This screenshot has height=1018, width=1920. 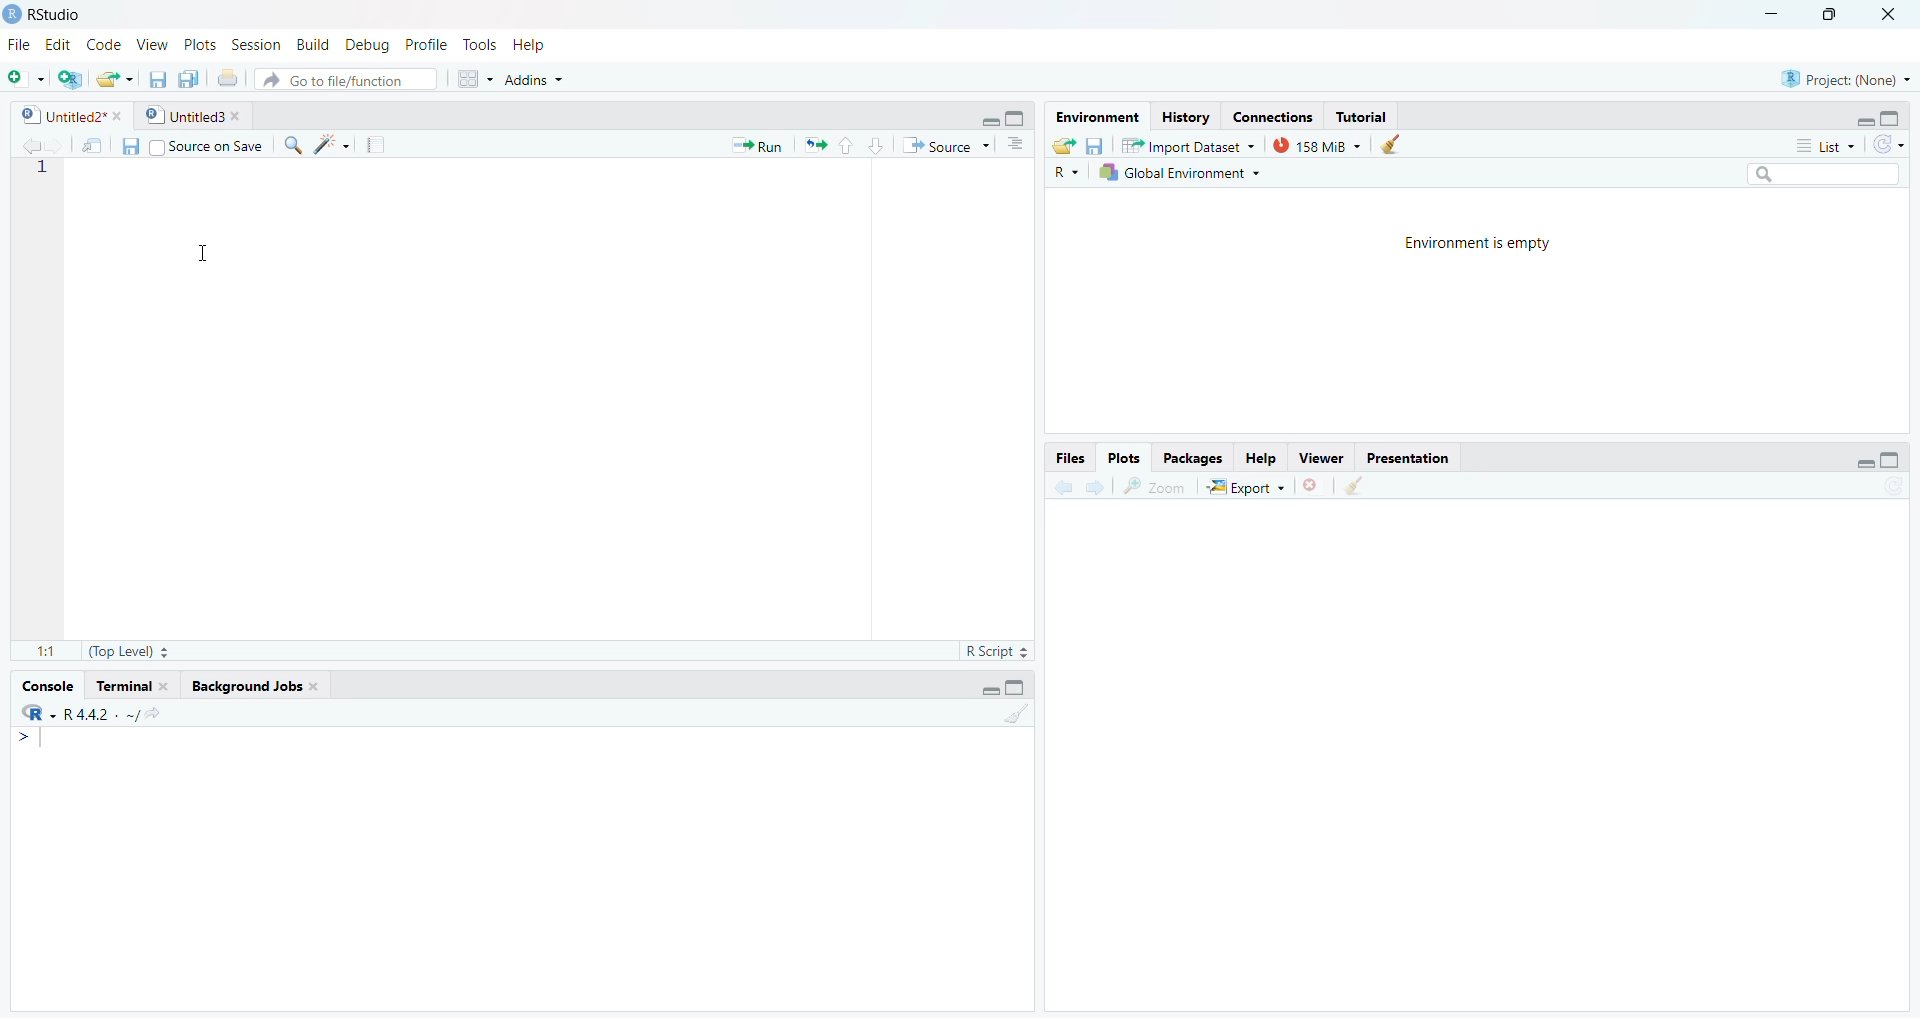 I want to click on Refresh, so click(x=1894, y=143).